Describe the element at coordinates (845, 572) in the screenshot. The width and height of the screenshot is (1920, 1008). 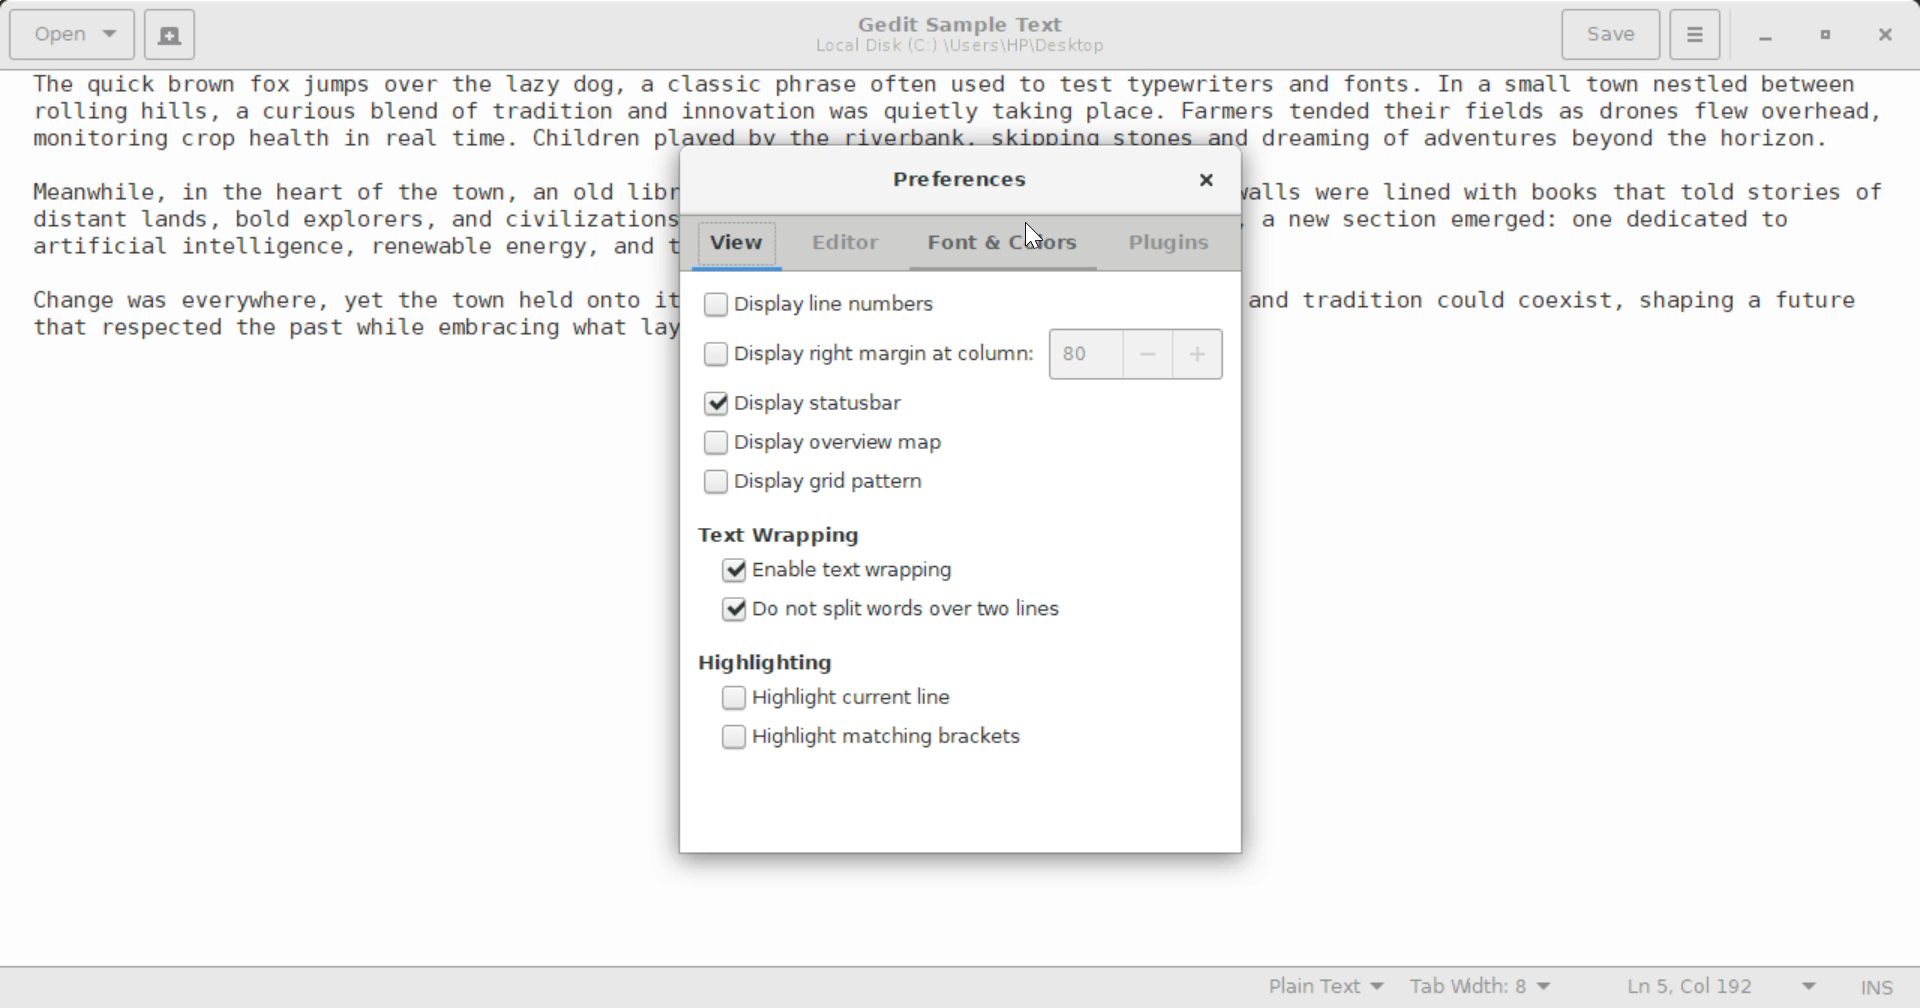
I see `Enable Text Wrapping` at that location.